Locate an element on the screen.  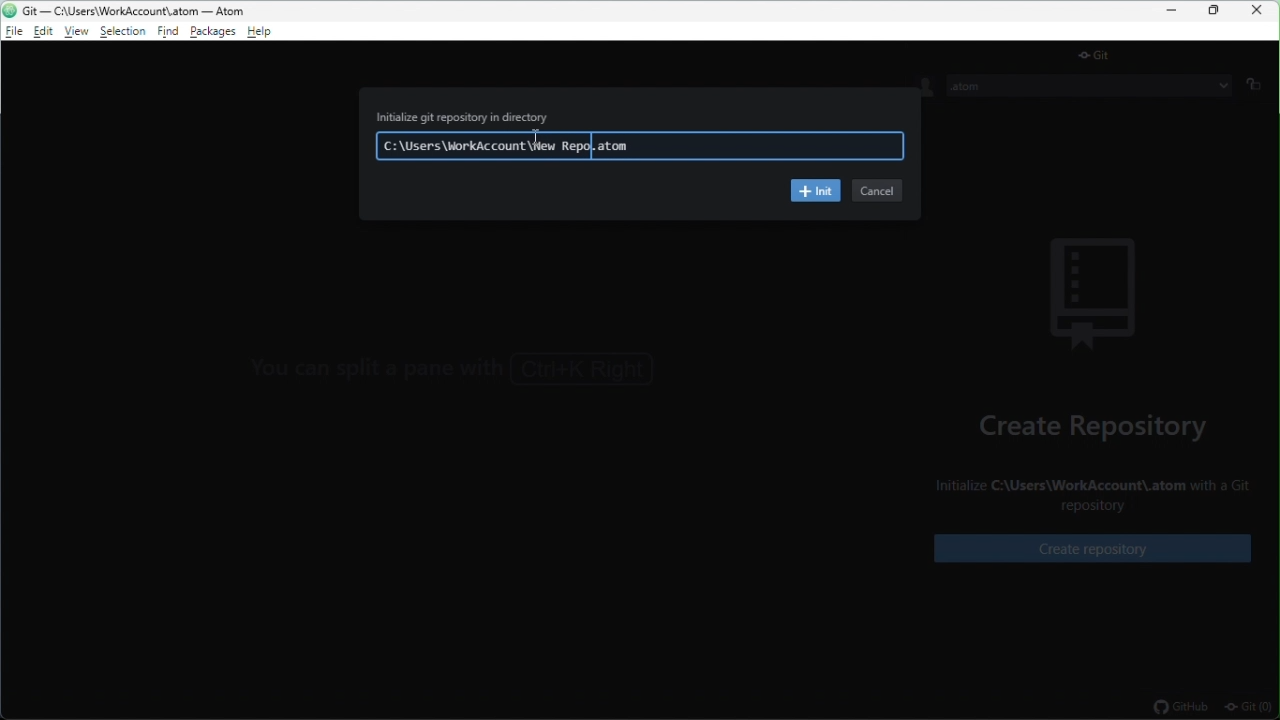
minimize is located at coordinates (1177, 11).